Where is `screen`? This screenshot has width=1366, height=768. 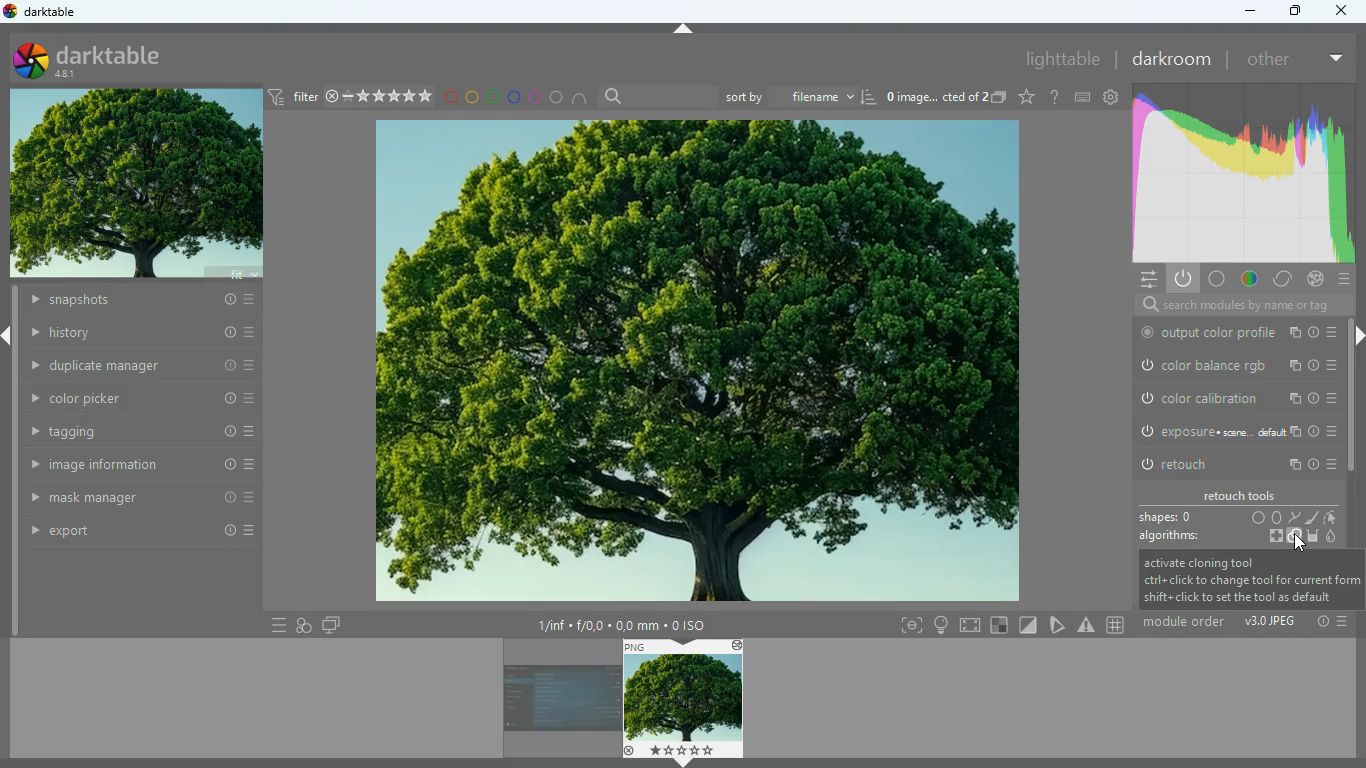 screen is located at coordinates (971, 624).